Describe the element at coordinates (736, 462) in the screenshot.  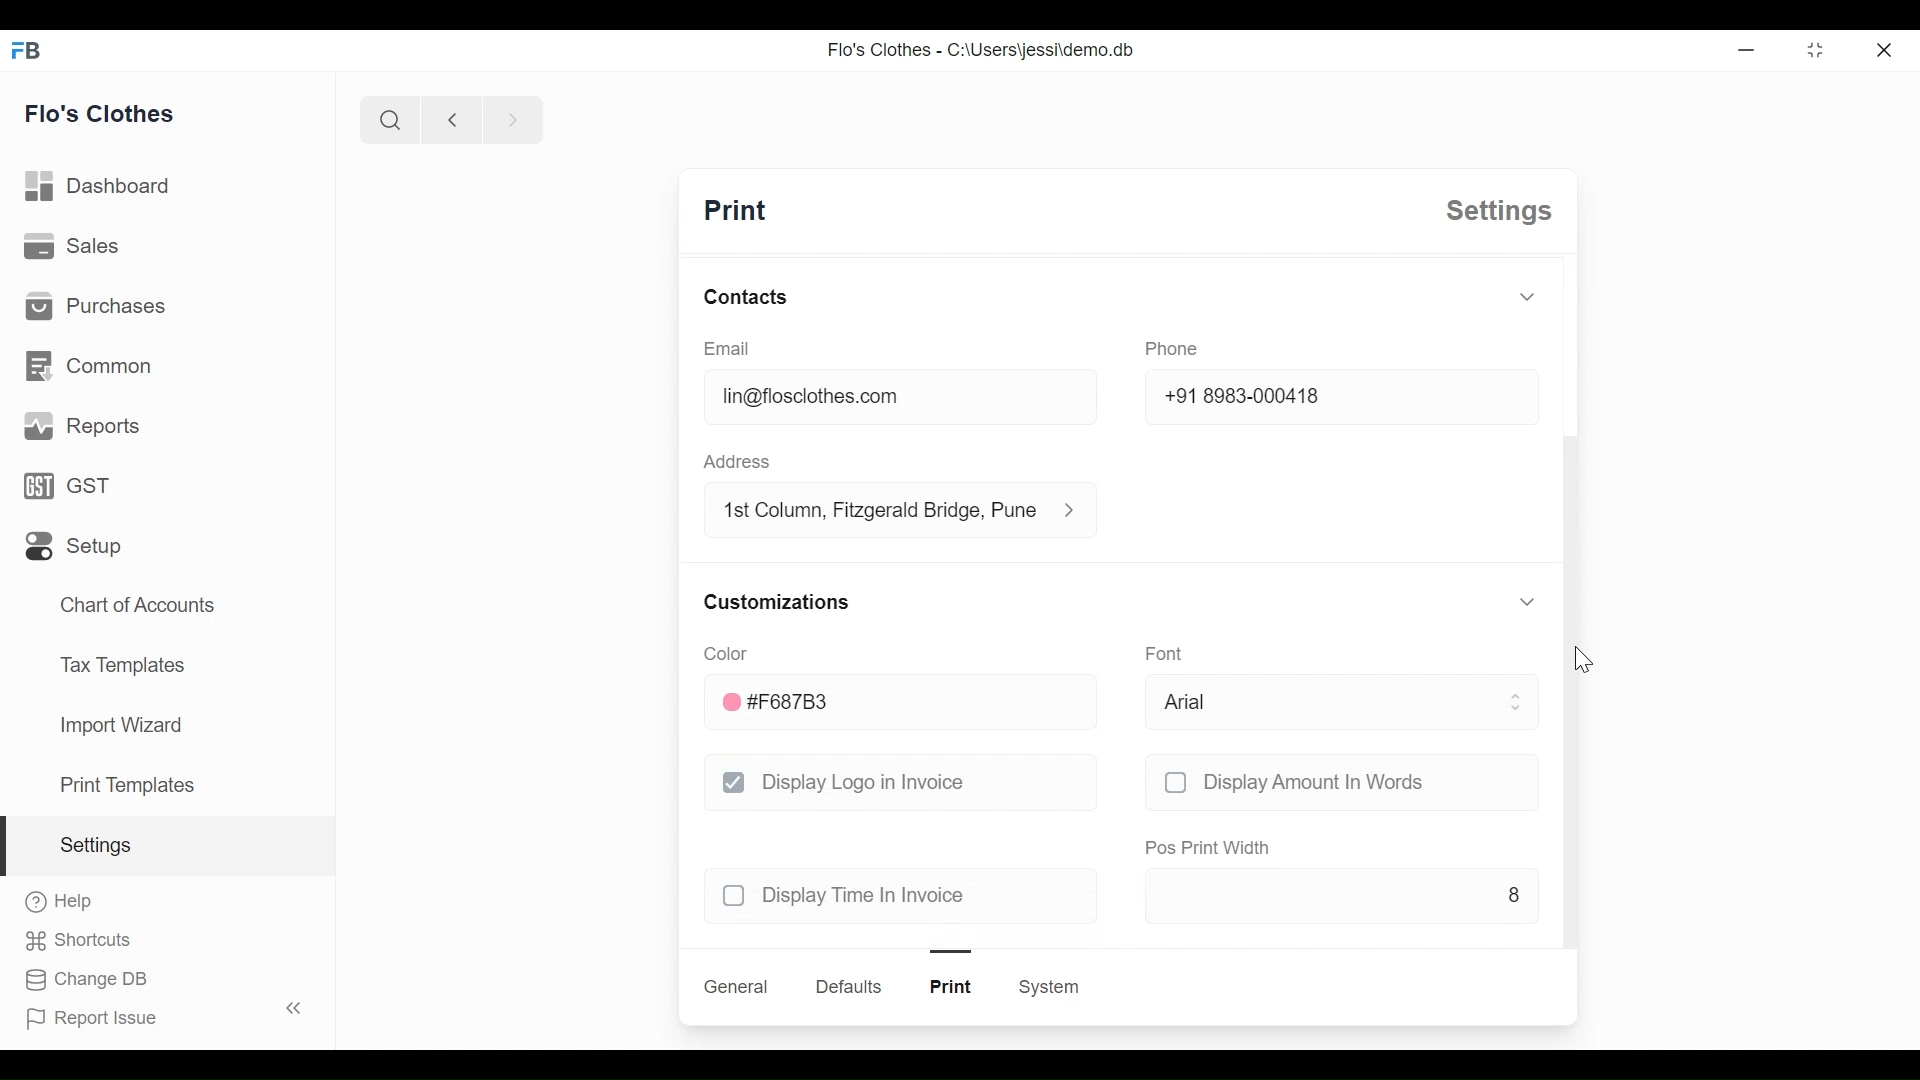
I see `address` at that location.